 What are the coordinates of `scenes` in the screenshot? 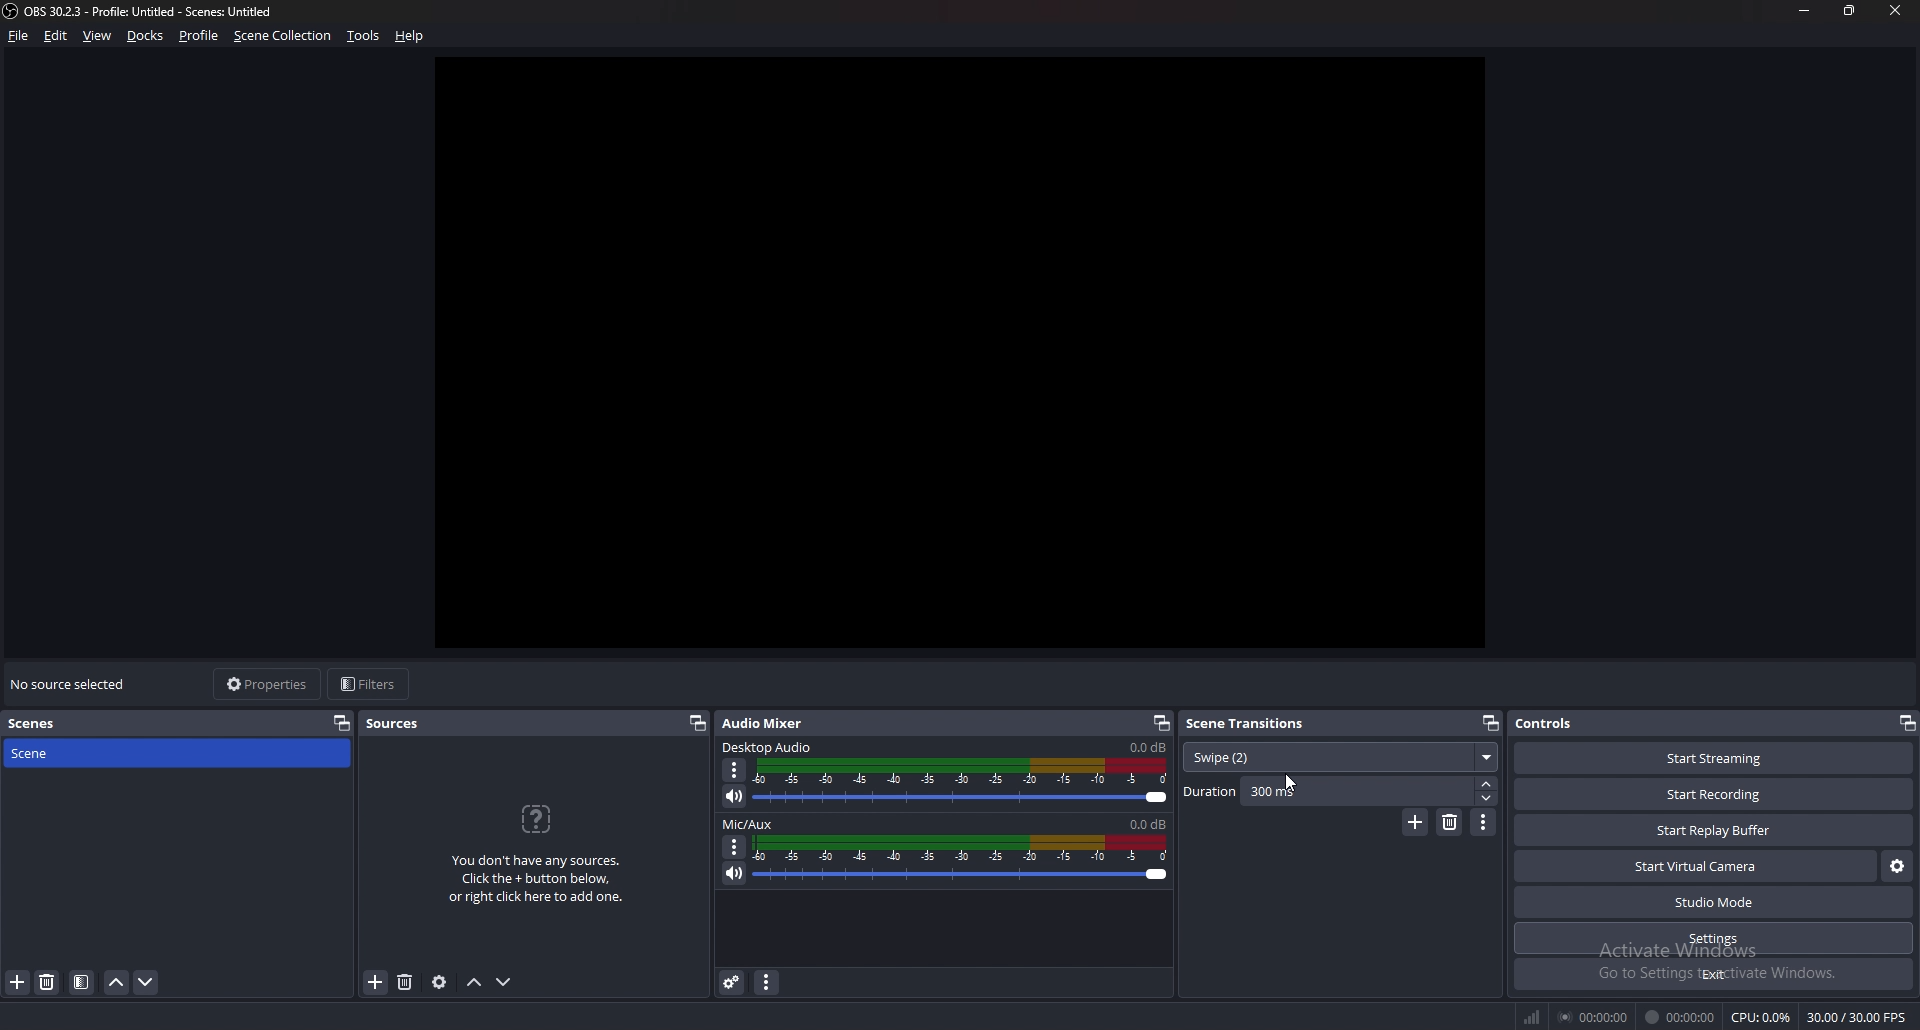 It's located at (49, 724).